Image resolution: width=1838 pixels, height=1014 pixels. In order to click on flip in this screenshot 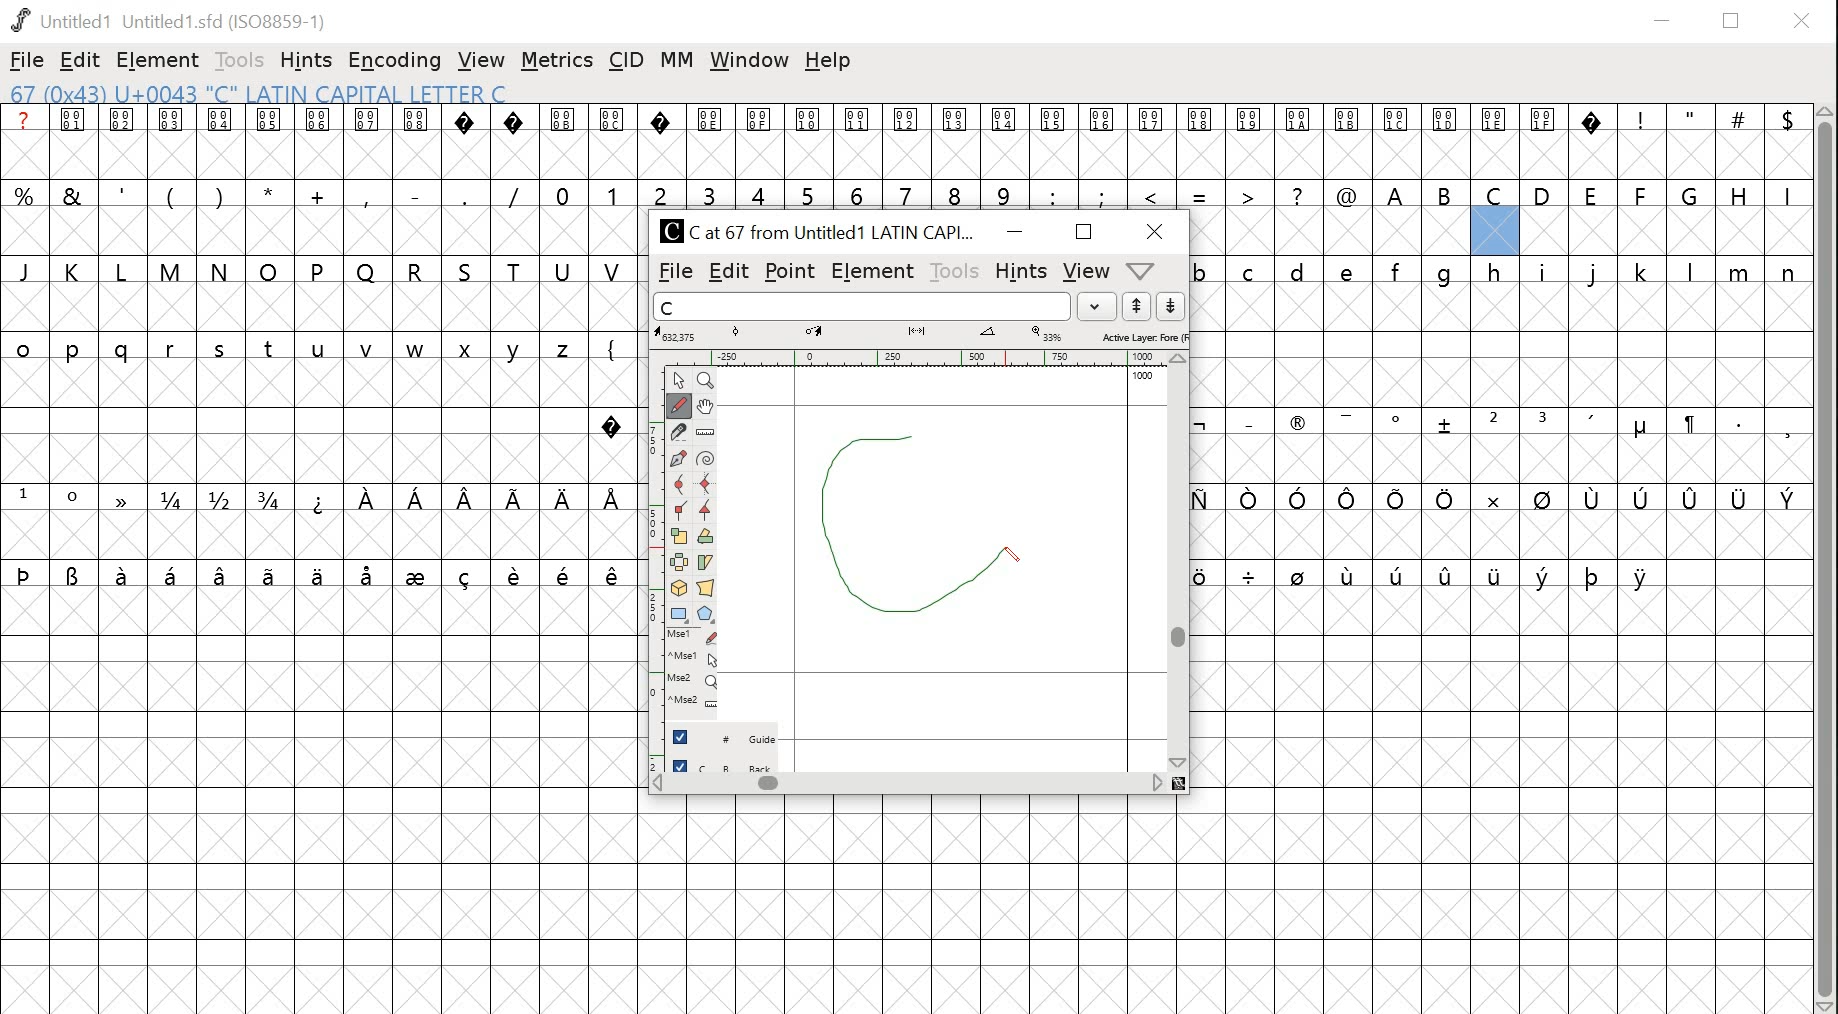, I will do `click(683, 562)`.